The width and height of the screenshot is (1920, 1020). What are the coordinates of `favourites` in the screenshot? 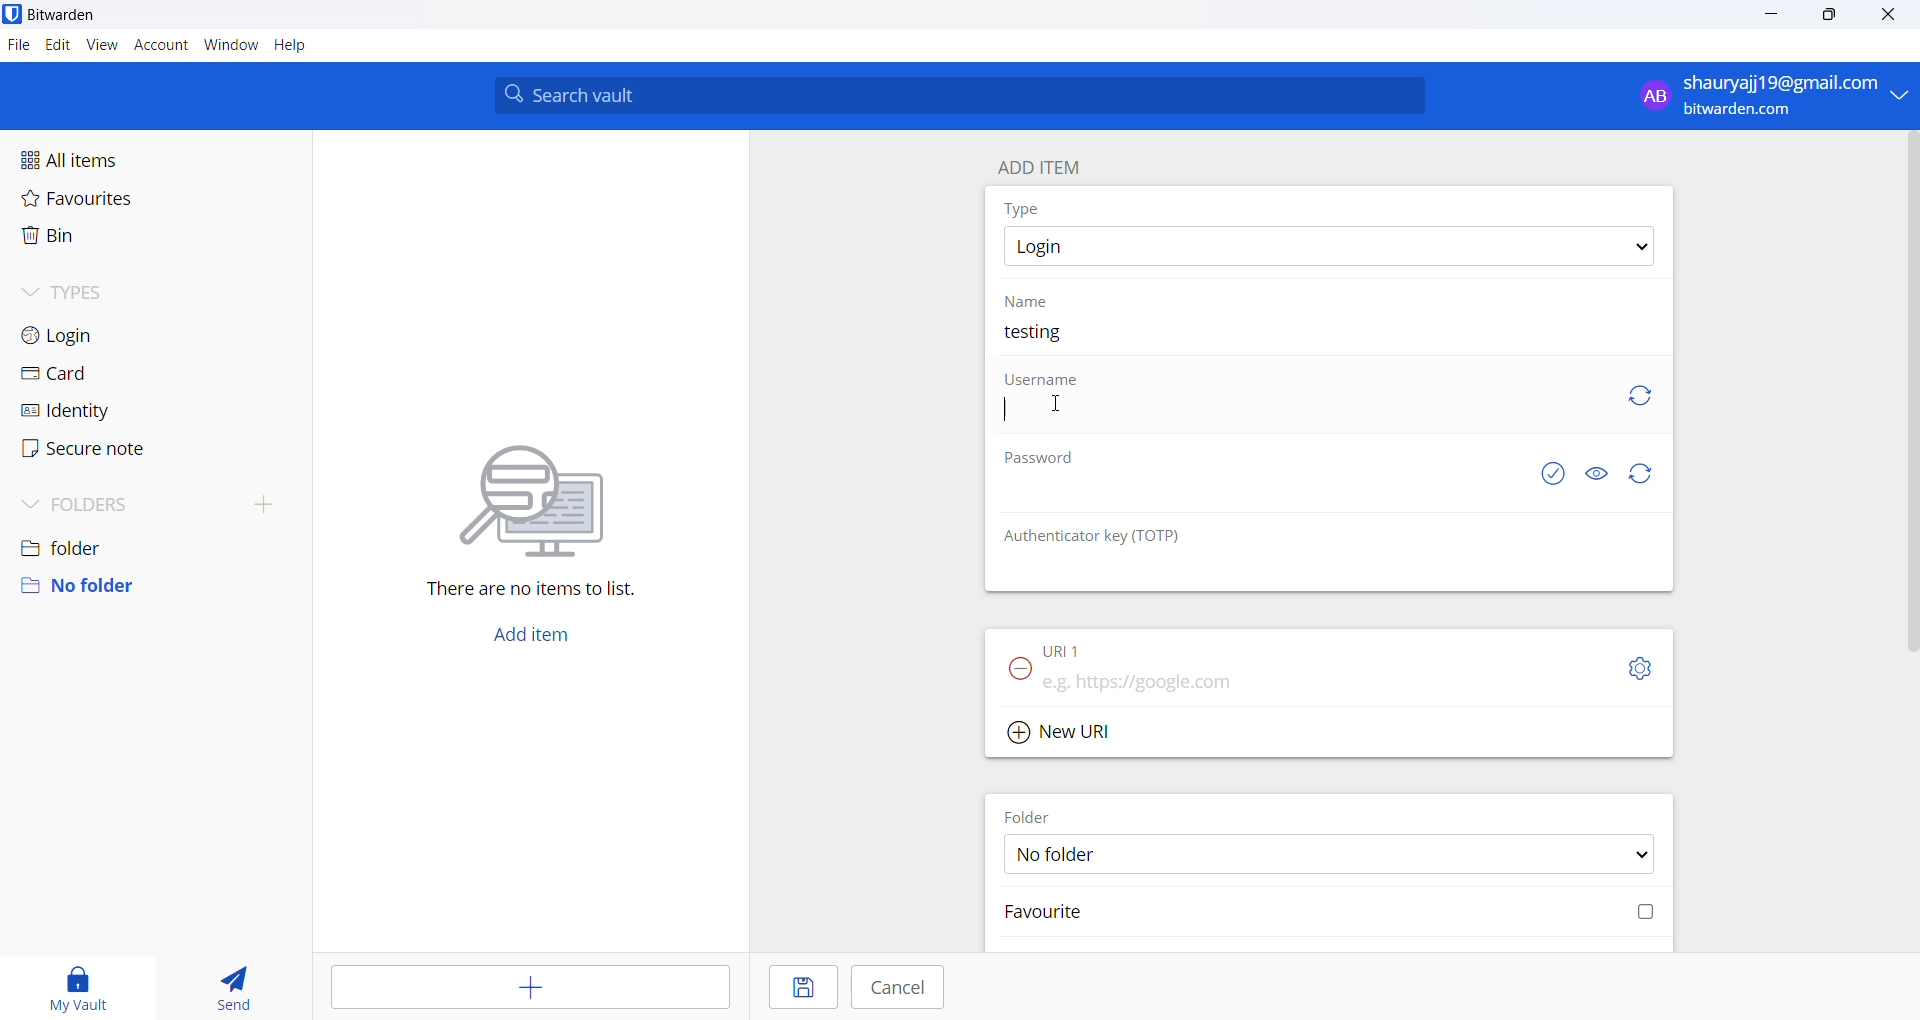 It's located at (113, 198).